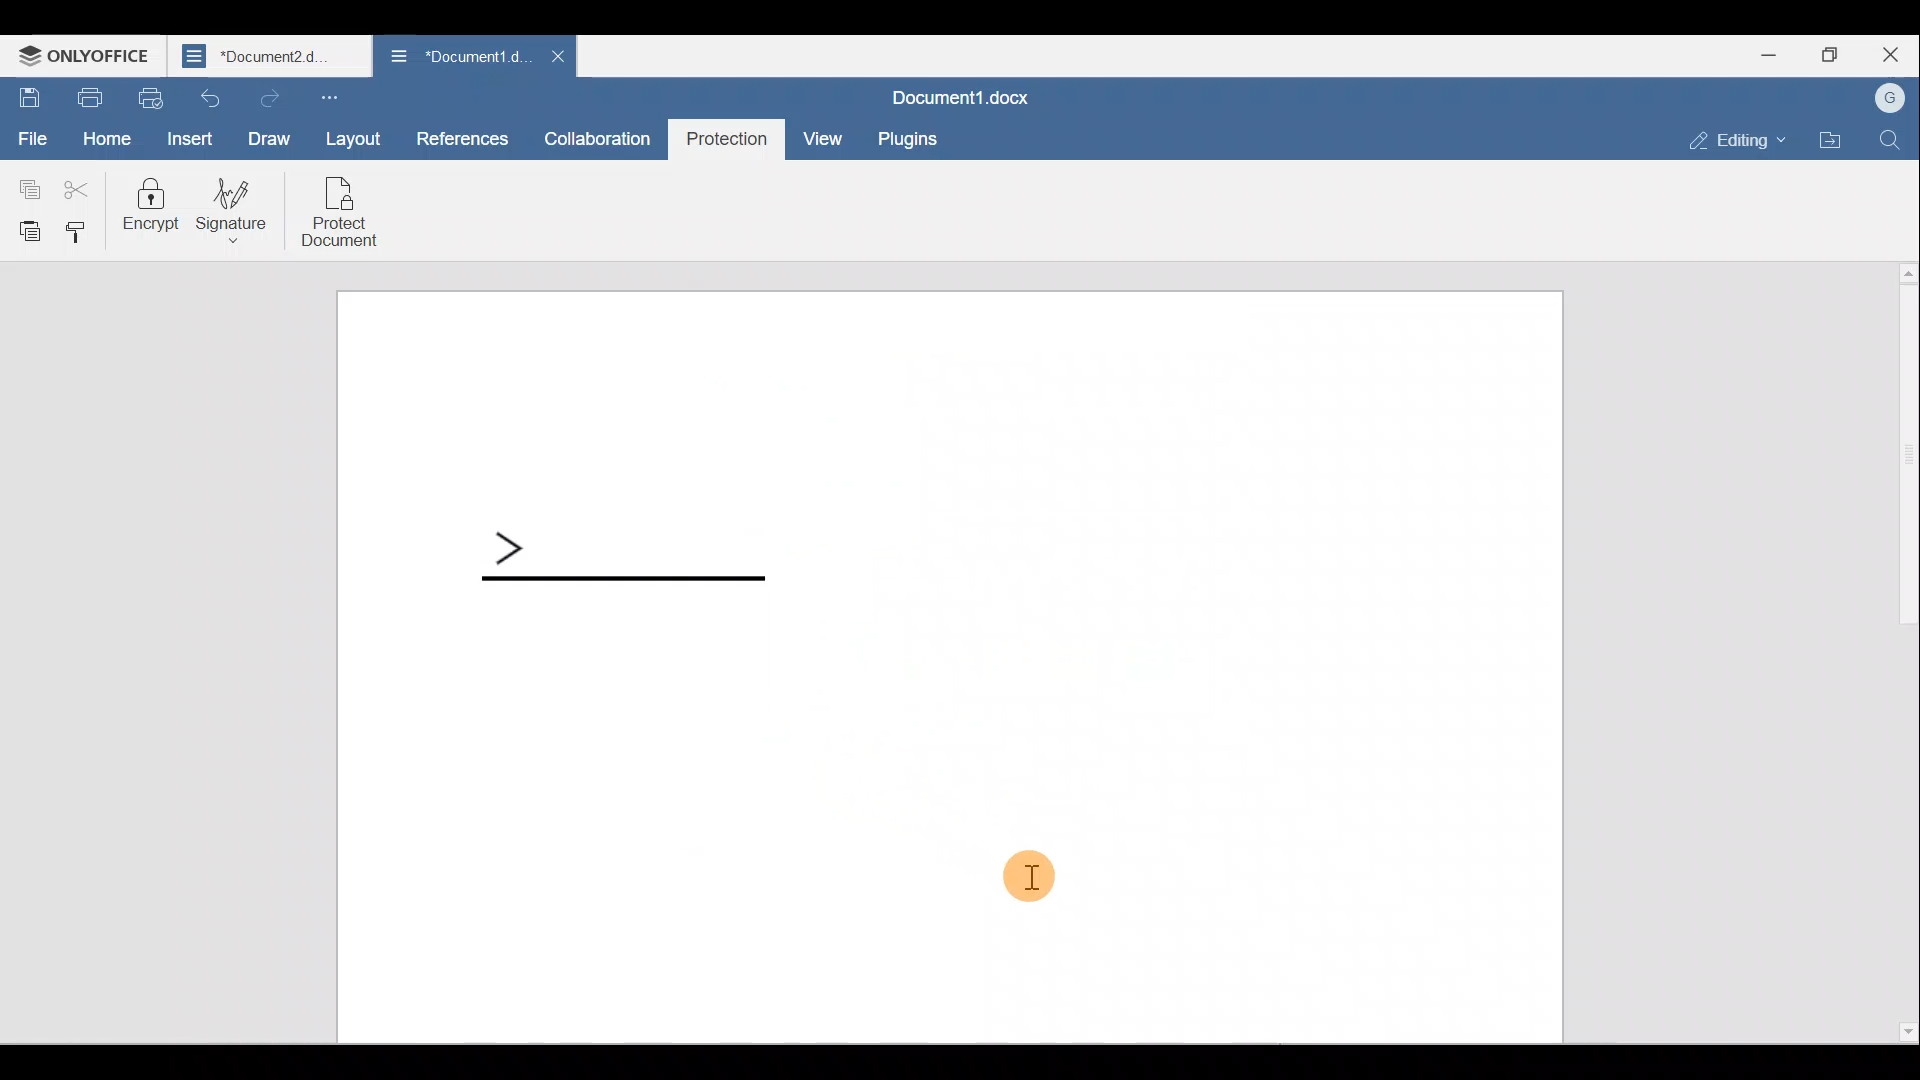 The image size is (1920, 1080). Describe the element at coordinates (1044, 875) in the screenshot. I see `Cursor` at that location.